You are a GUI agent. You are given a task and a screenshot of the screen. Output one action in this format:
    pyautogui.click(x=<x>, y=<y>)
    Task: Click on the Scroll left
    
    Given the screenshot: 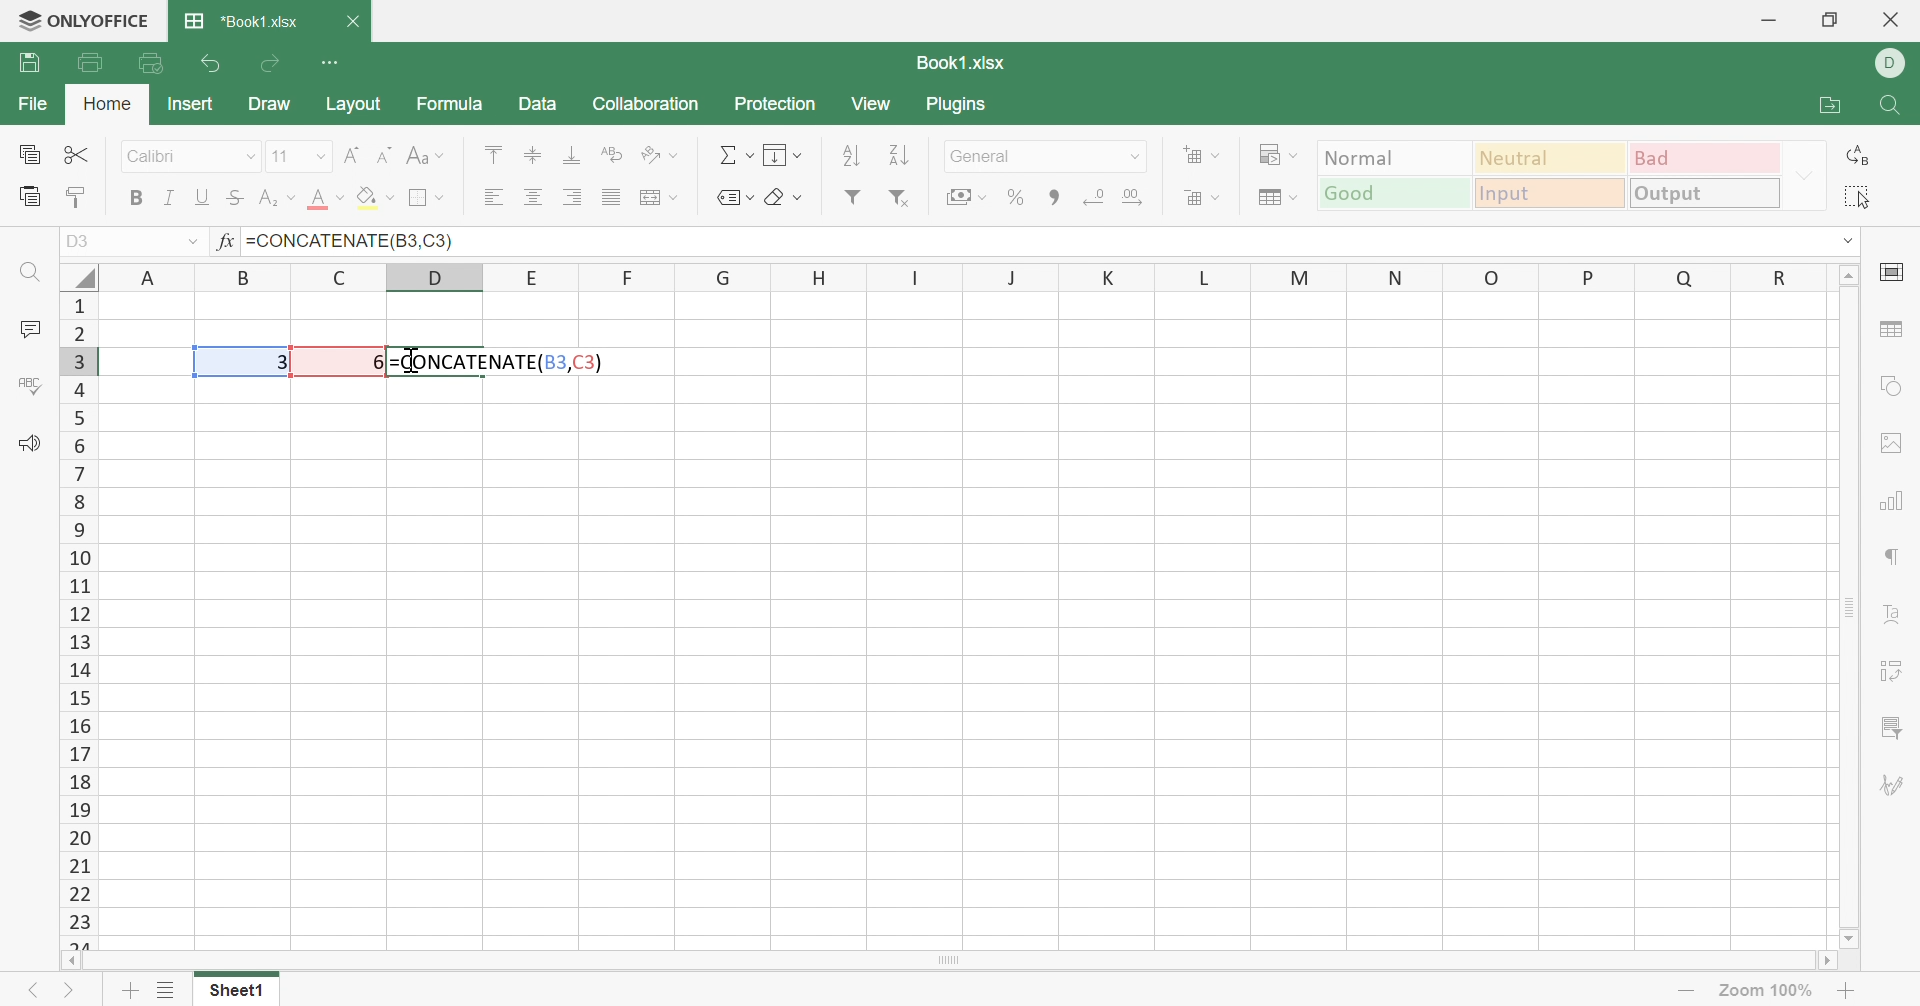 What is the action you would take?
    pyautogui.click(x=69, y=965)
    